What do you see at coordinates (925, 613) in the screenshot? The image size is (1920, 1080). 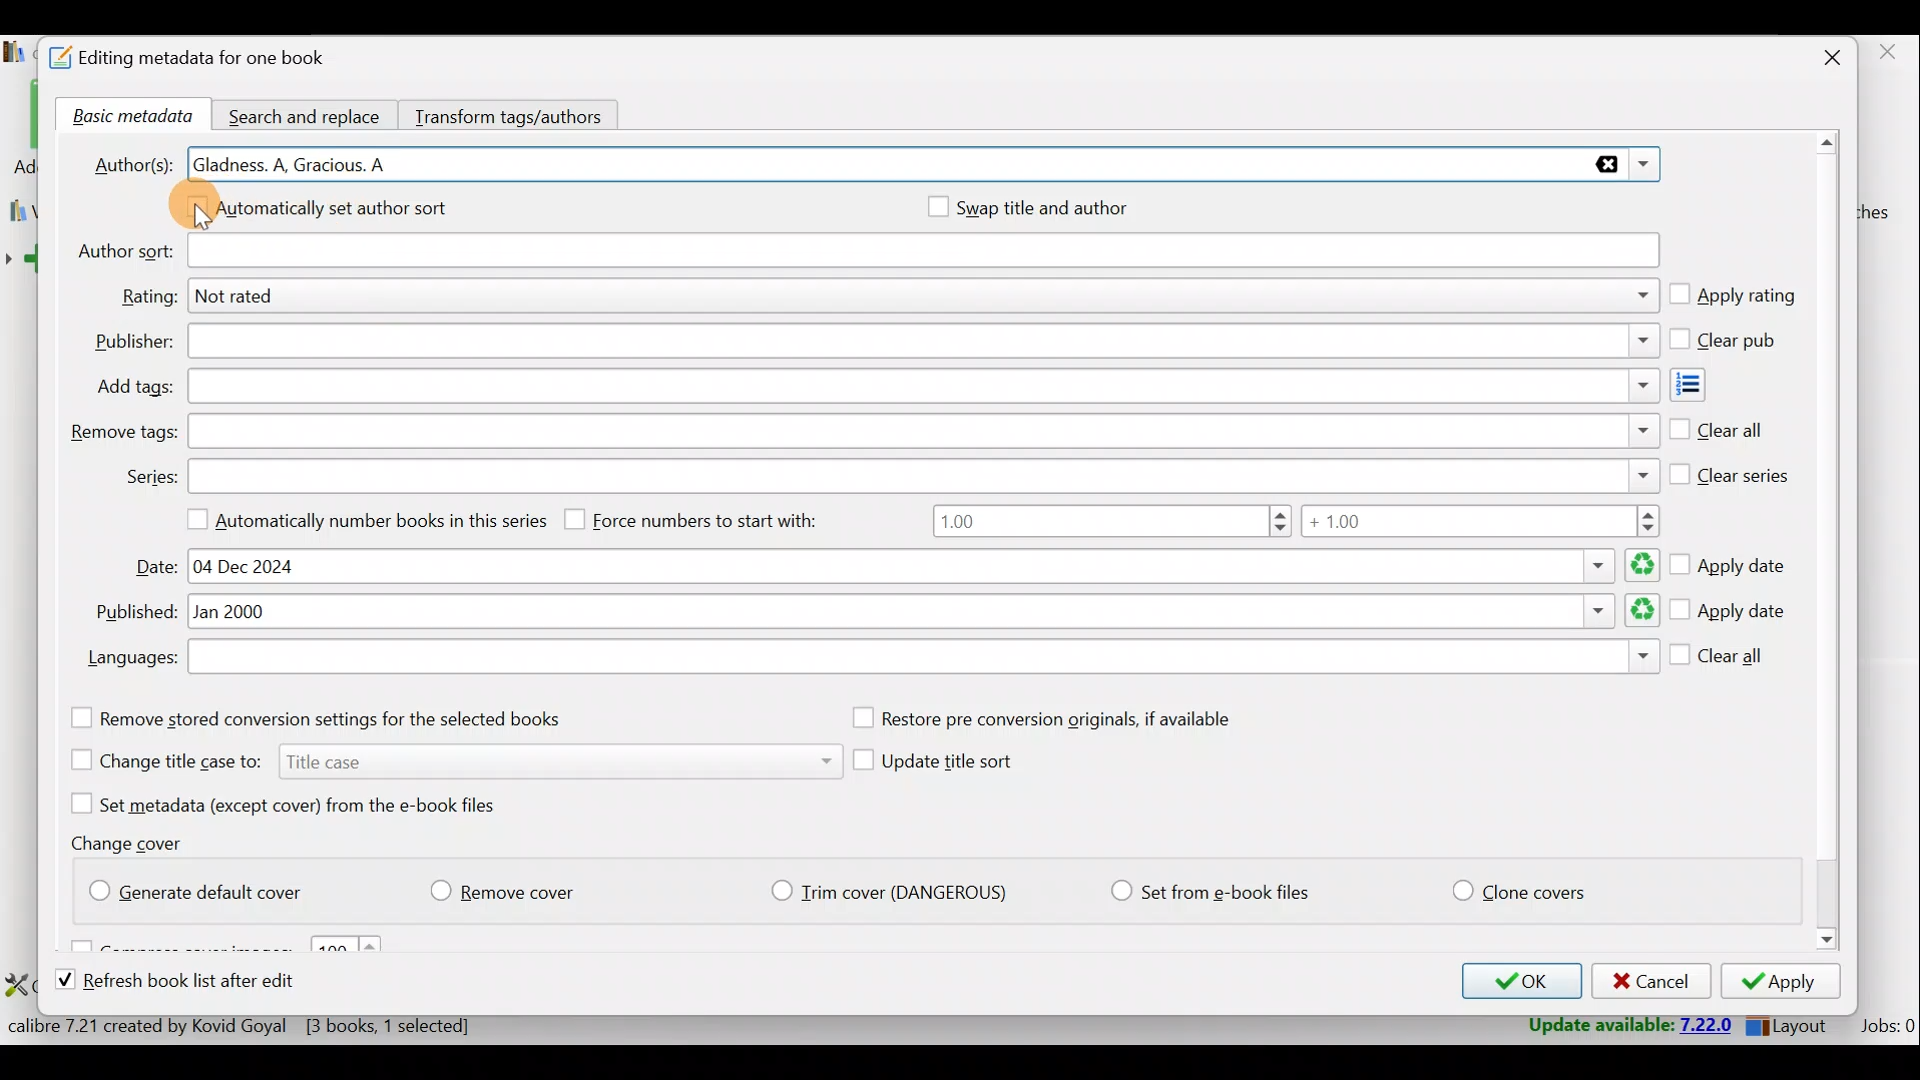 I see `Published` at bounding box center [925, 613].